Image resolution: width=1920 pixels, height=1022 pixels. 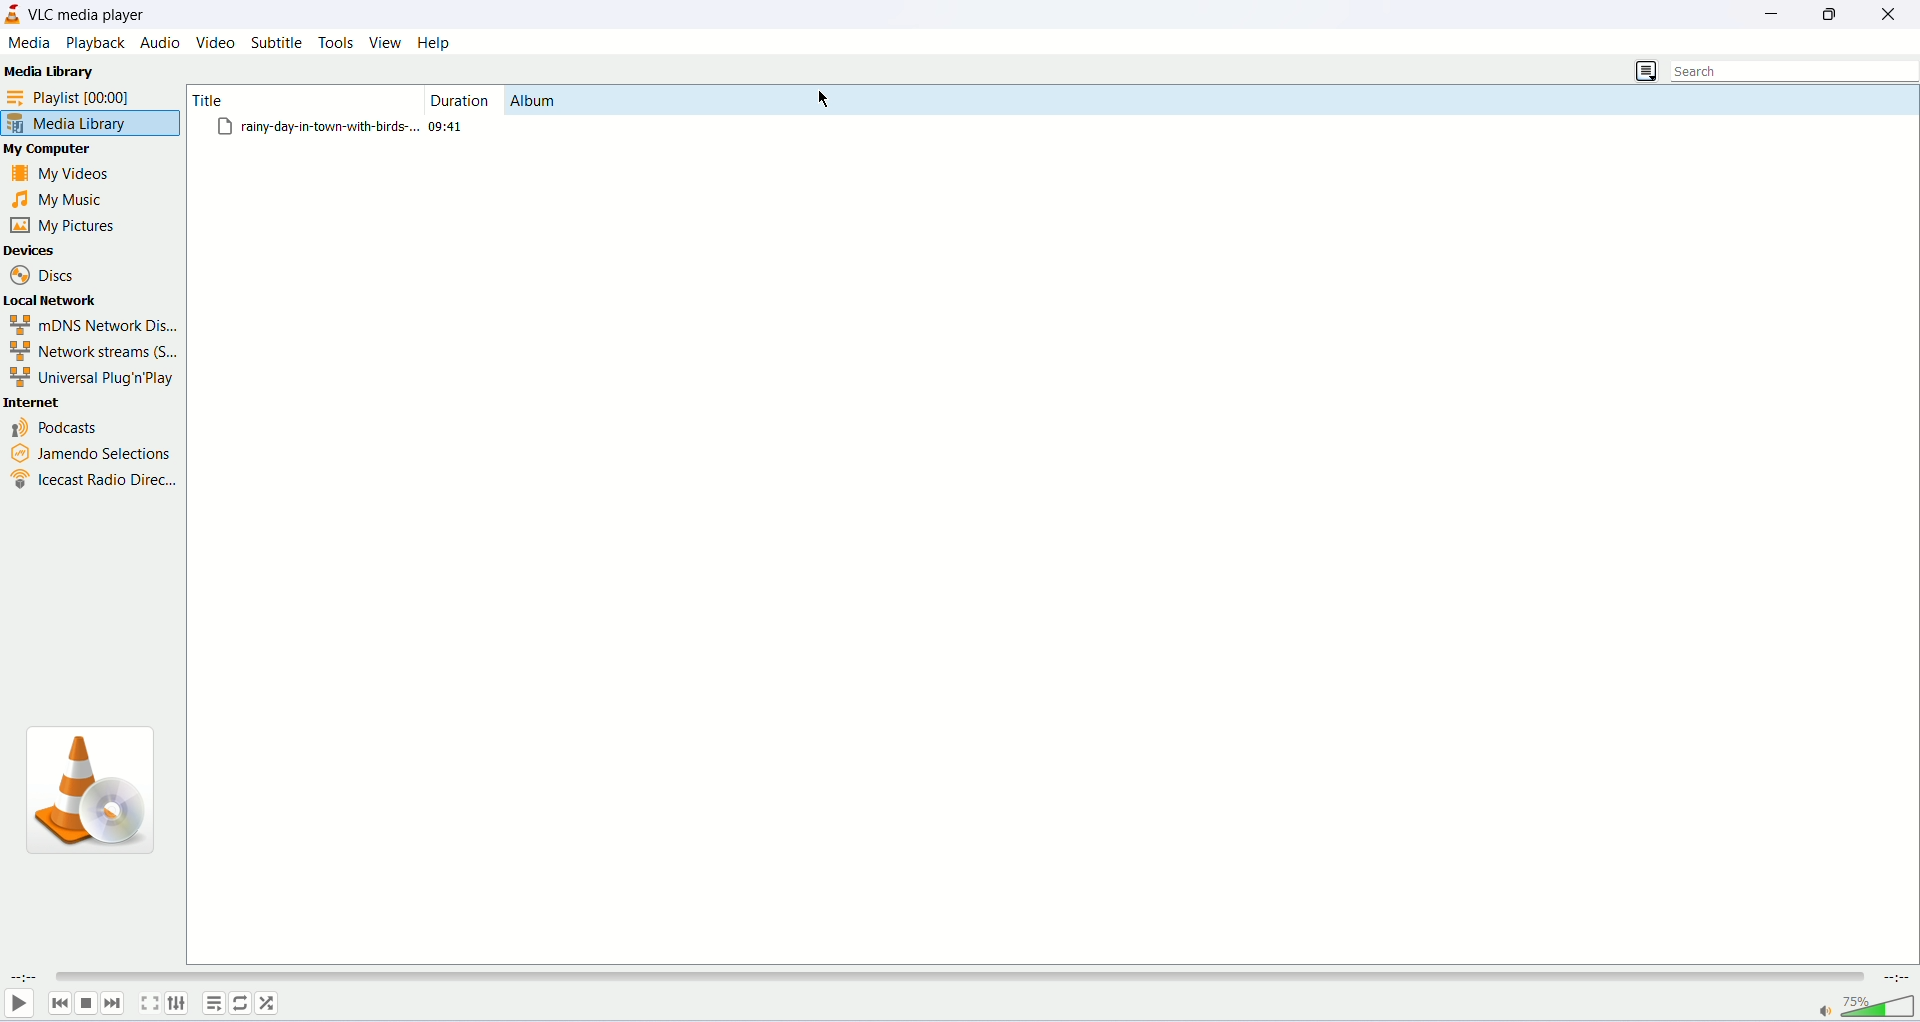 What do you see at coordinates (1778, 12) in the screenshot?
I see `minimize` at bounding box center [1778, 12].